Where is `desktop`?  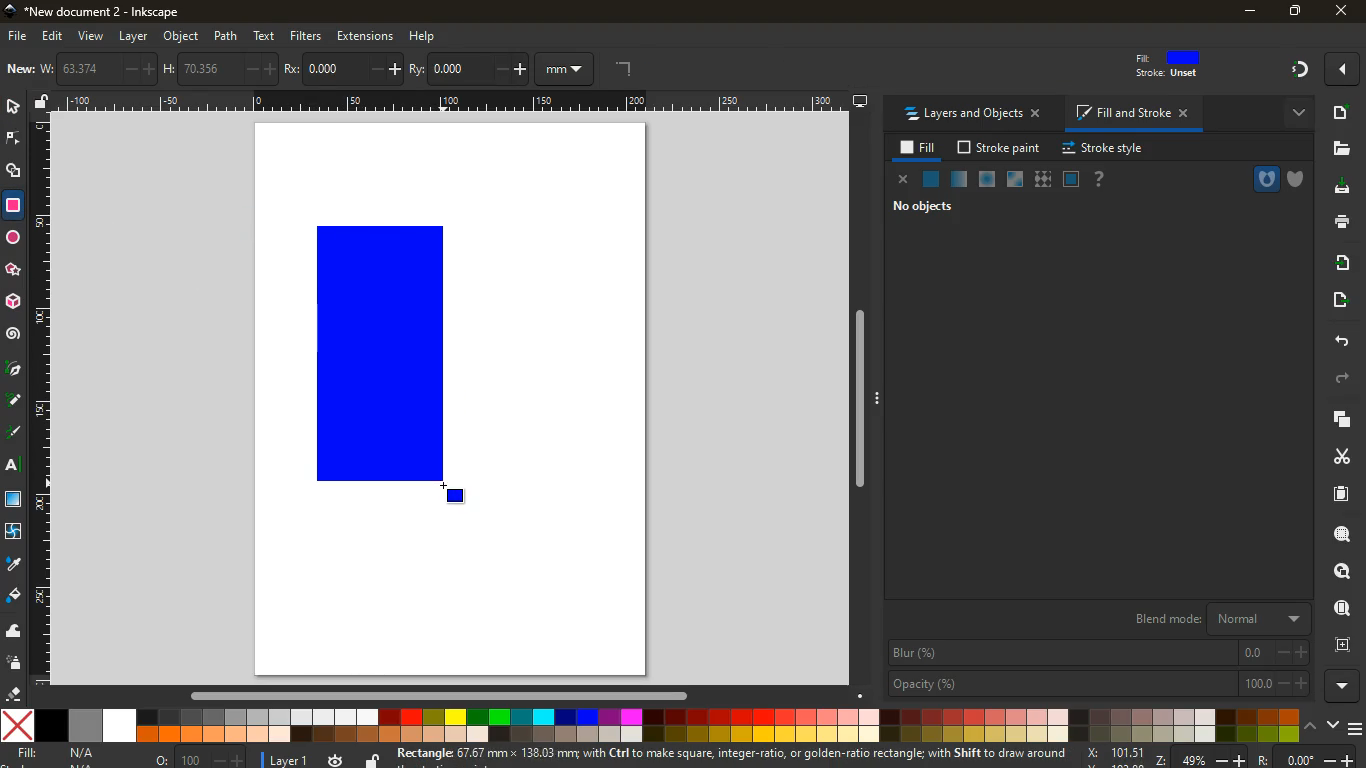
desktop is located at coordinates (1335, 189).